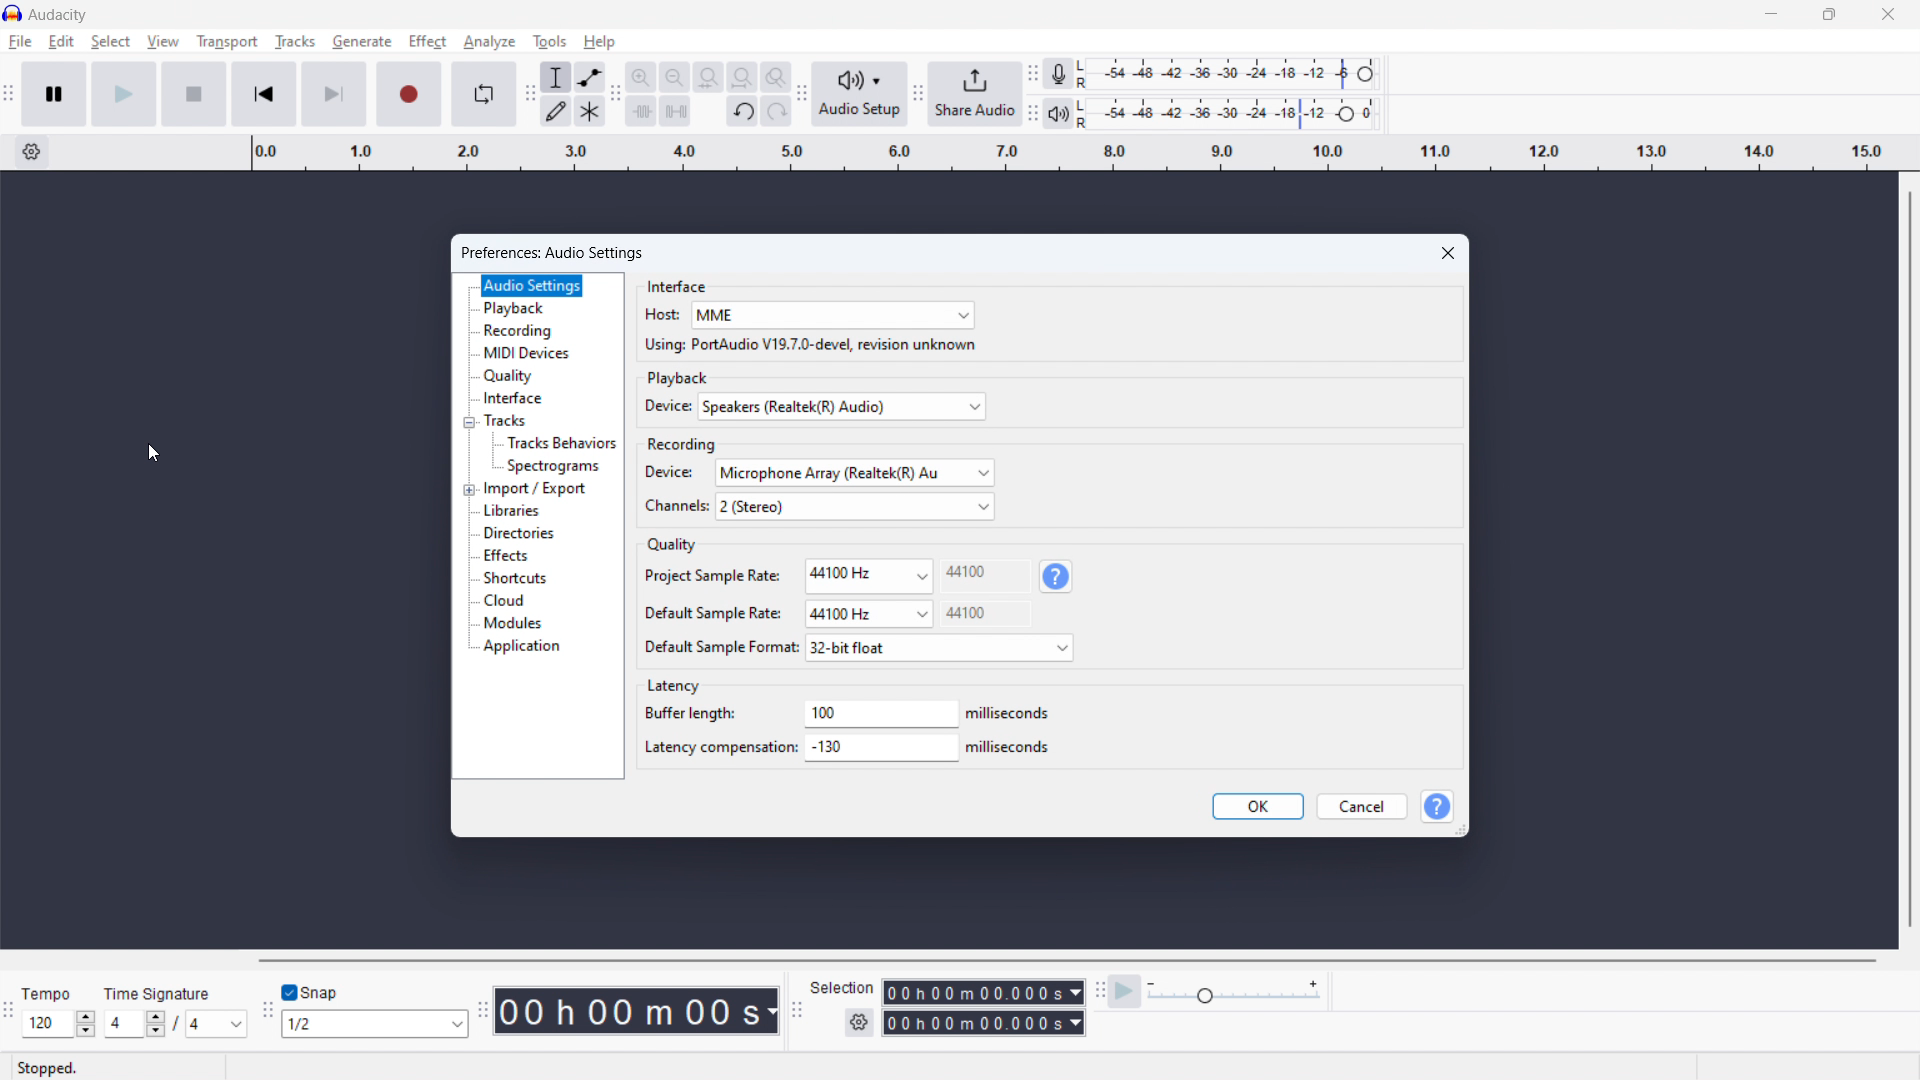 This screenshot has width=1920, height=1080. Describe the element at coordinates (676, 110) in the screenshot. I see `silence audio selection` at that location.